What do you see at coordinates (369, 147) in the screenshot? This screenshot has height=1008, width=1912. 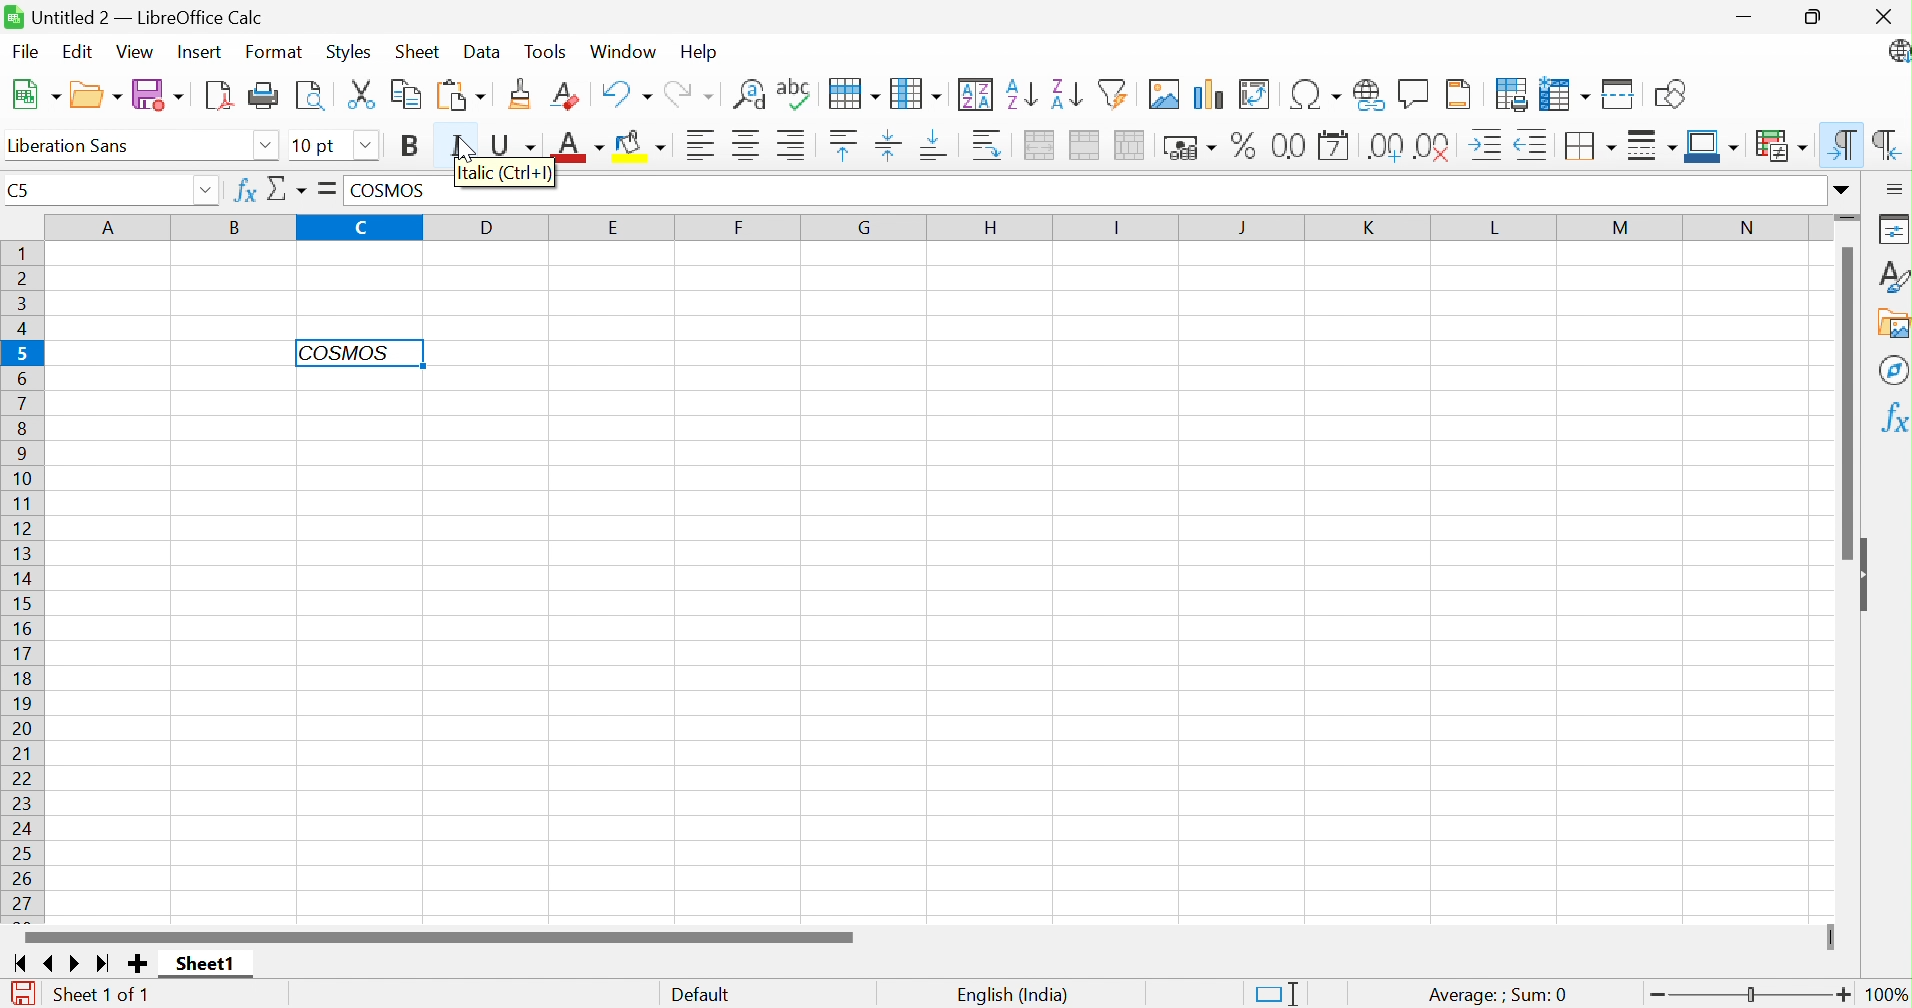 I see `Drop down` at bounding box center [369, 147].